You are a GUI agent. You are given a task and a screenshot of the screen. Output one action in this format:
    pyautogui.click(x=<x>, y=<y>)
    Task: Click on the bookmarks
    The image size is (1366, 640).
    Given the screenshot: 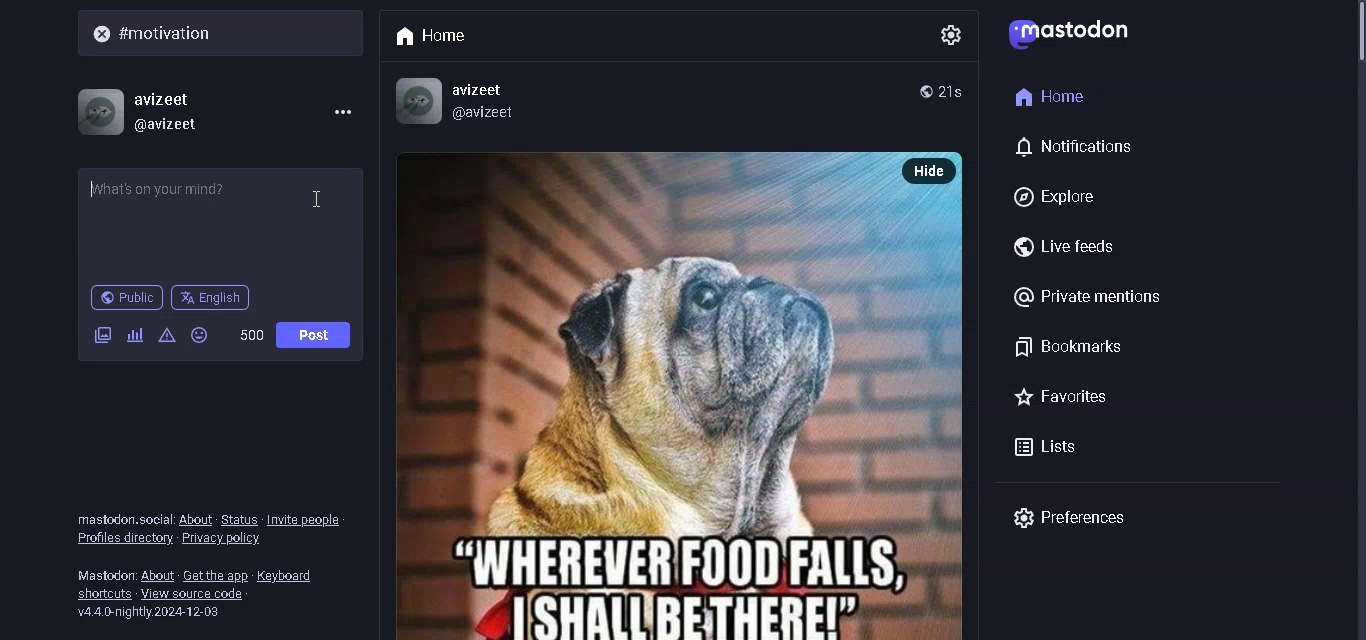 What is the action you would take?
    pyautogui.click(x=1067, y=344)
    